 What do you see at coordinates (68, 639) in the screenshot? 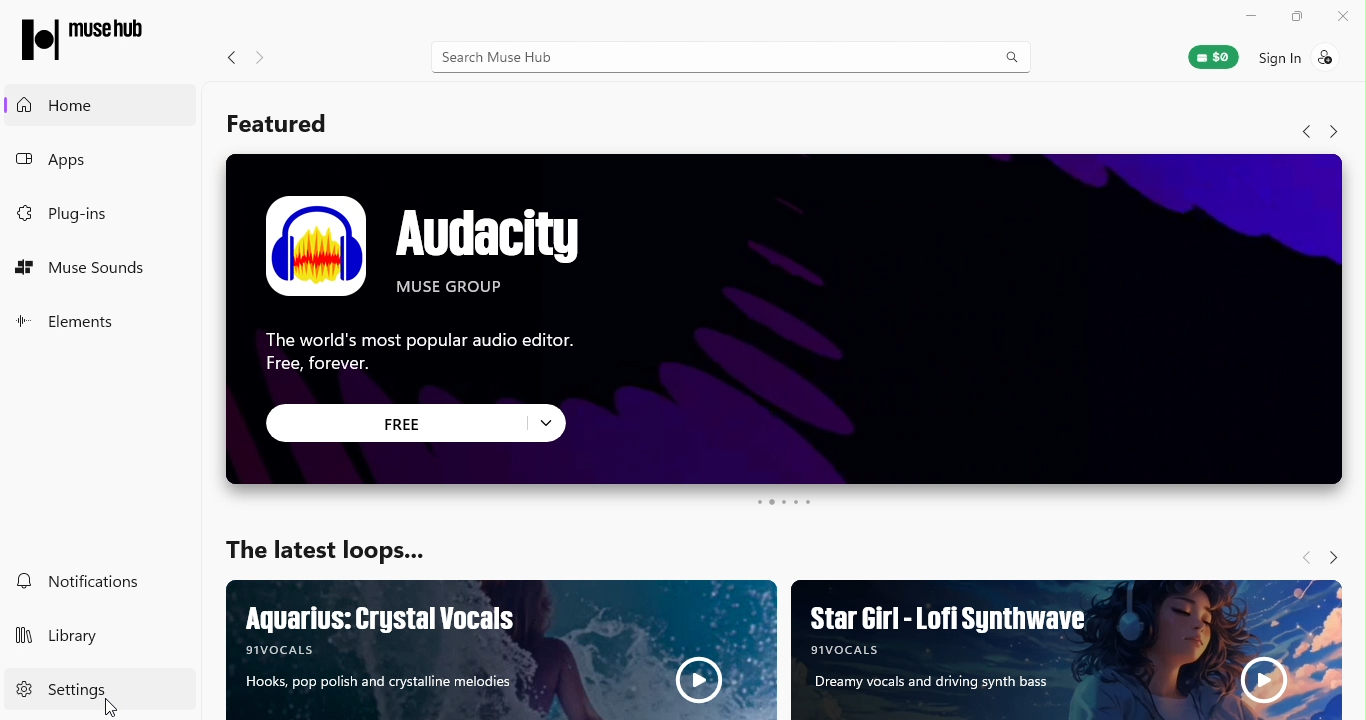
I see `Library` at bounding box center [68, 639].